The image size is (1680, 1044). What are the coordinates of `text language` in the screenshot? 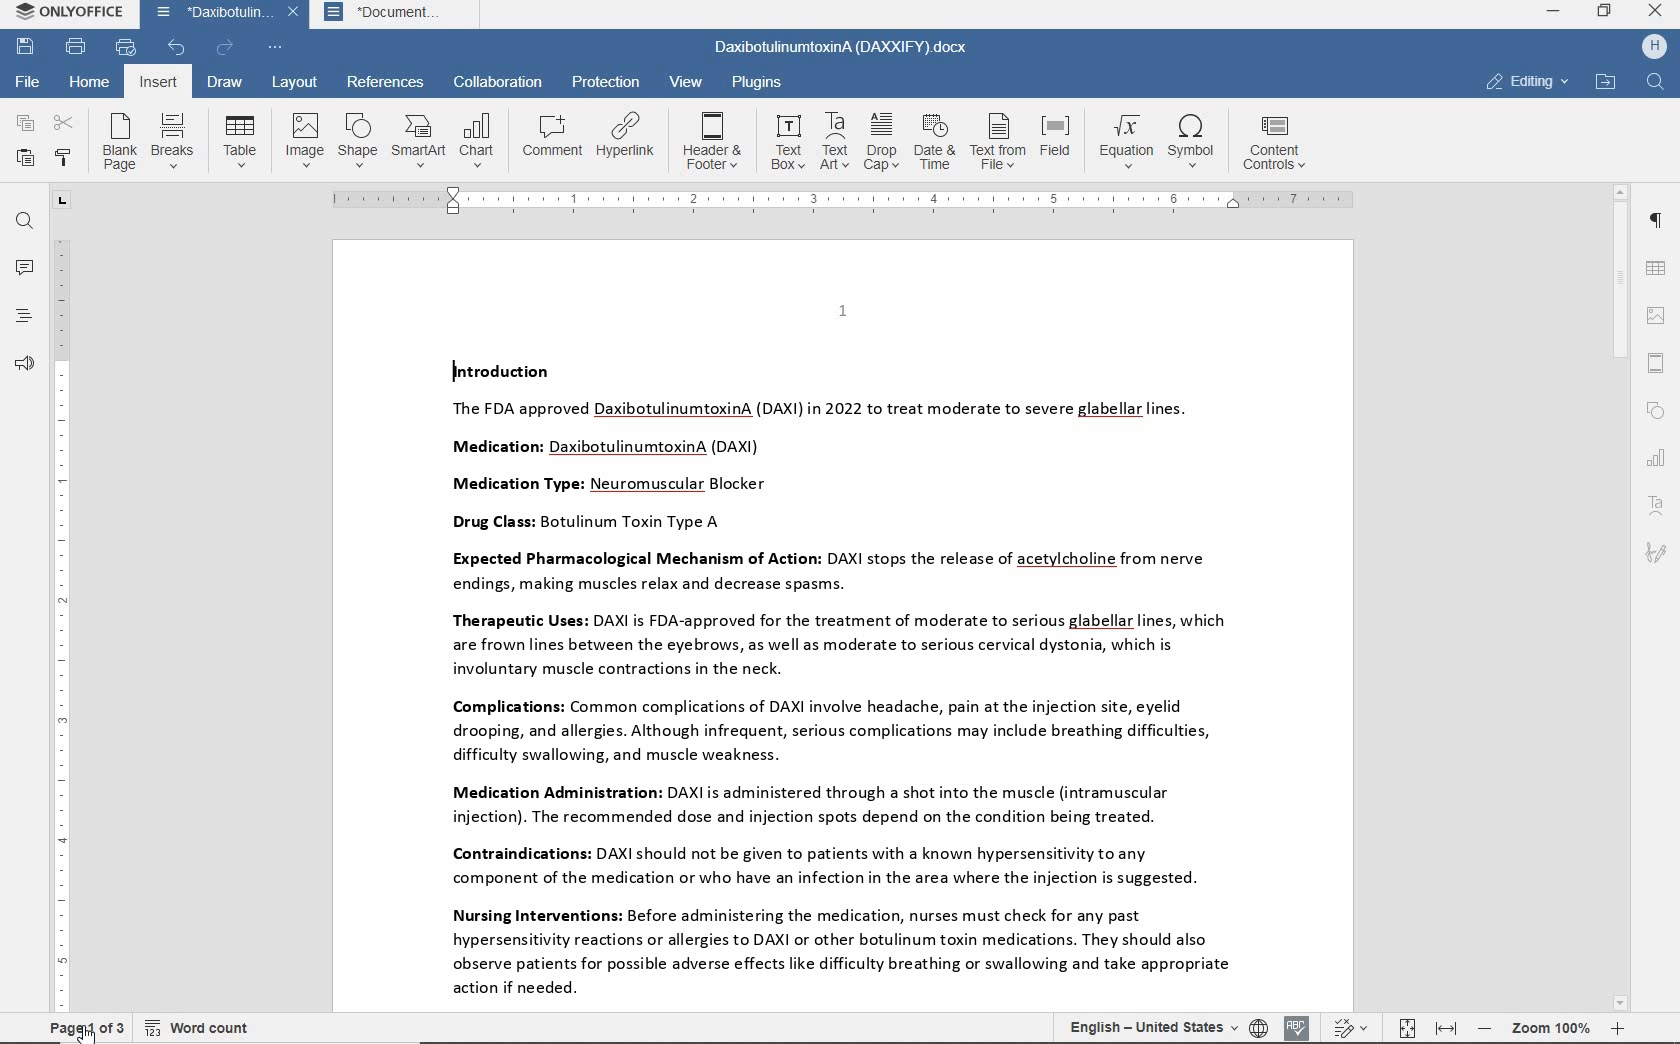 It's located at (1147, 1026).